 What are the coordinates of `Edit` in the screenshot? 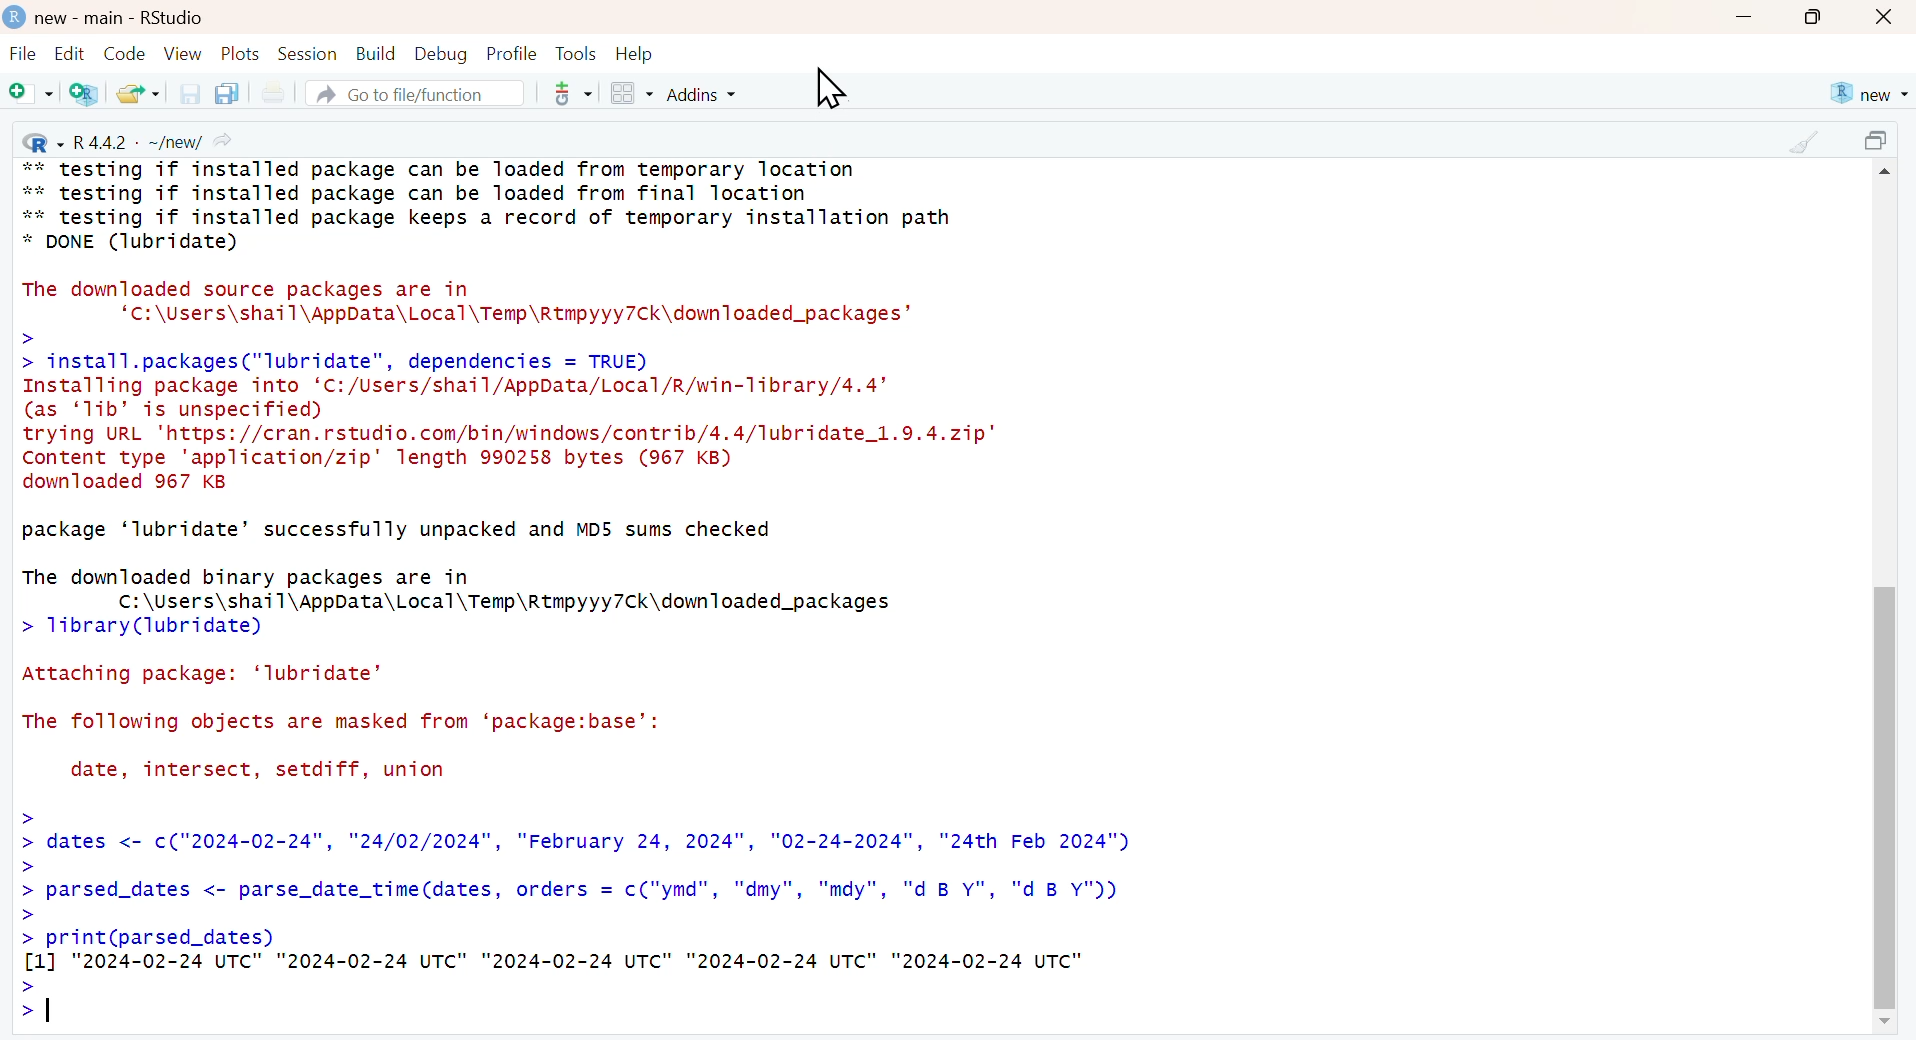 It's located at (69, 53).